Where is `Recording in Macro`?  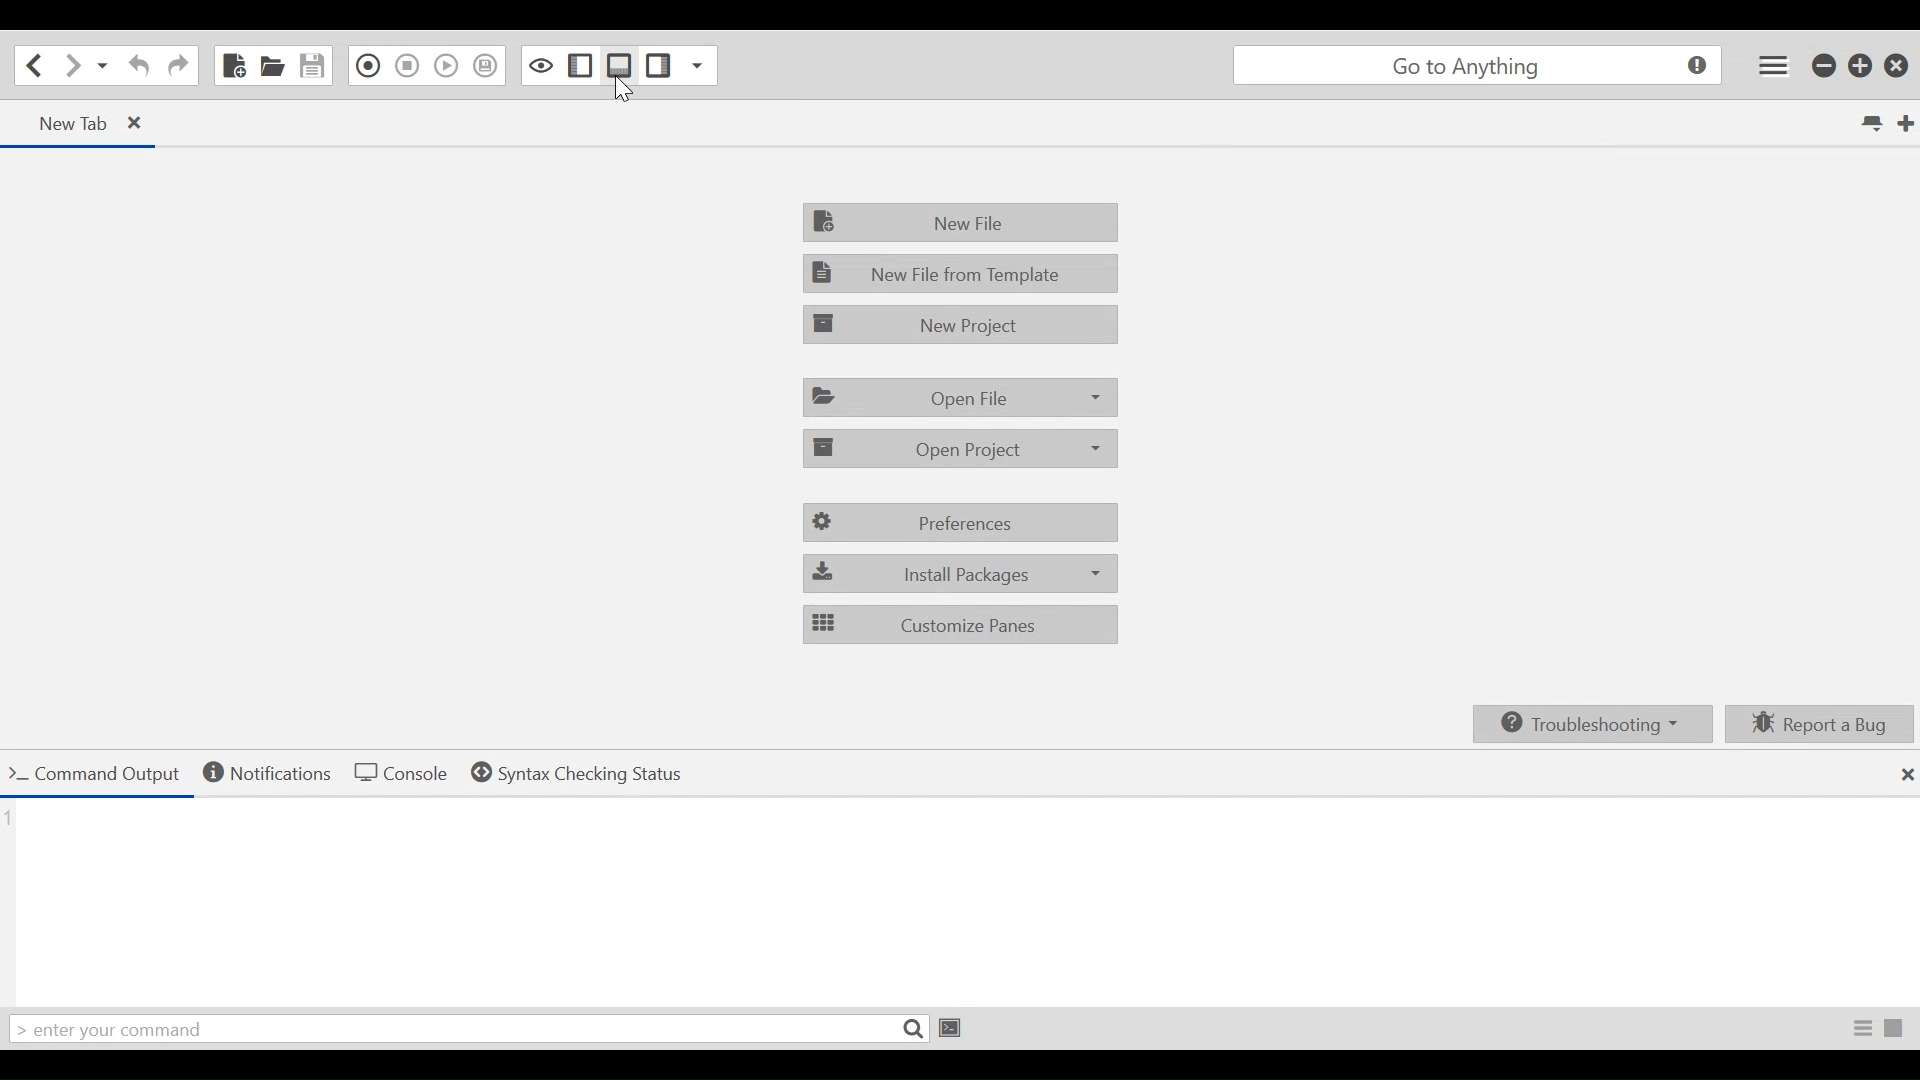
Recording in Macro is located at coordinates (368, 66).